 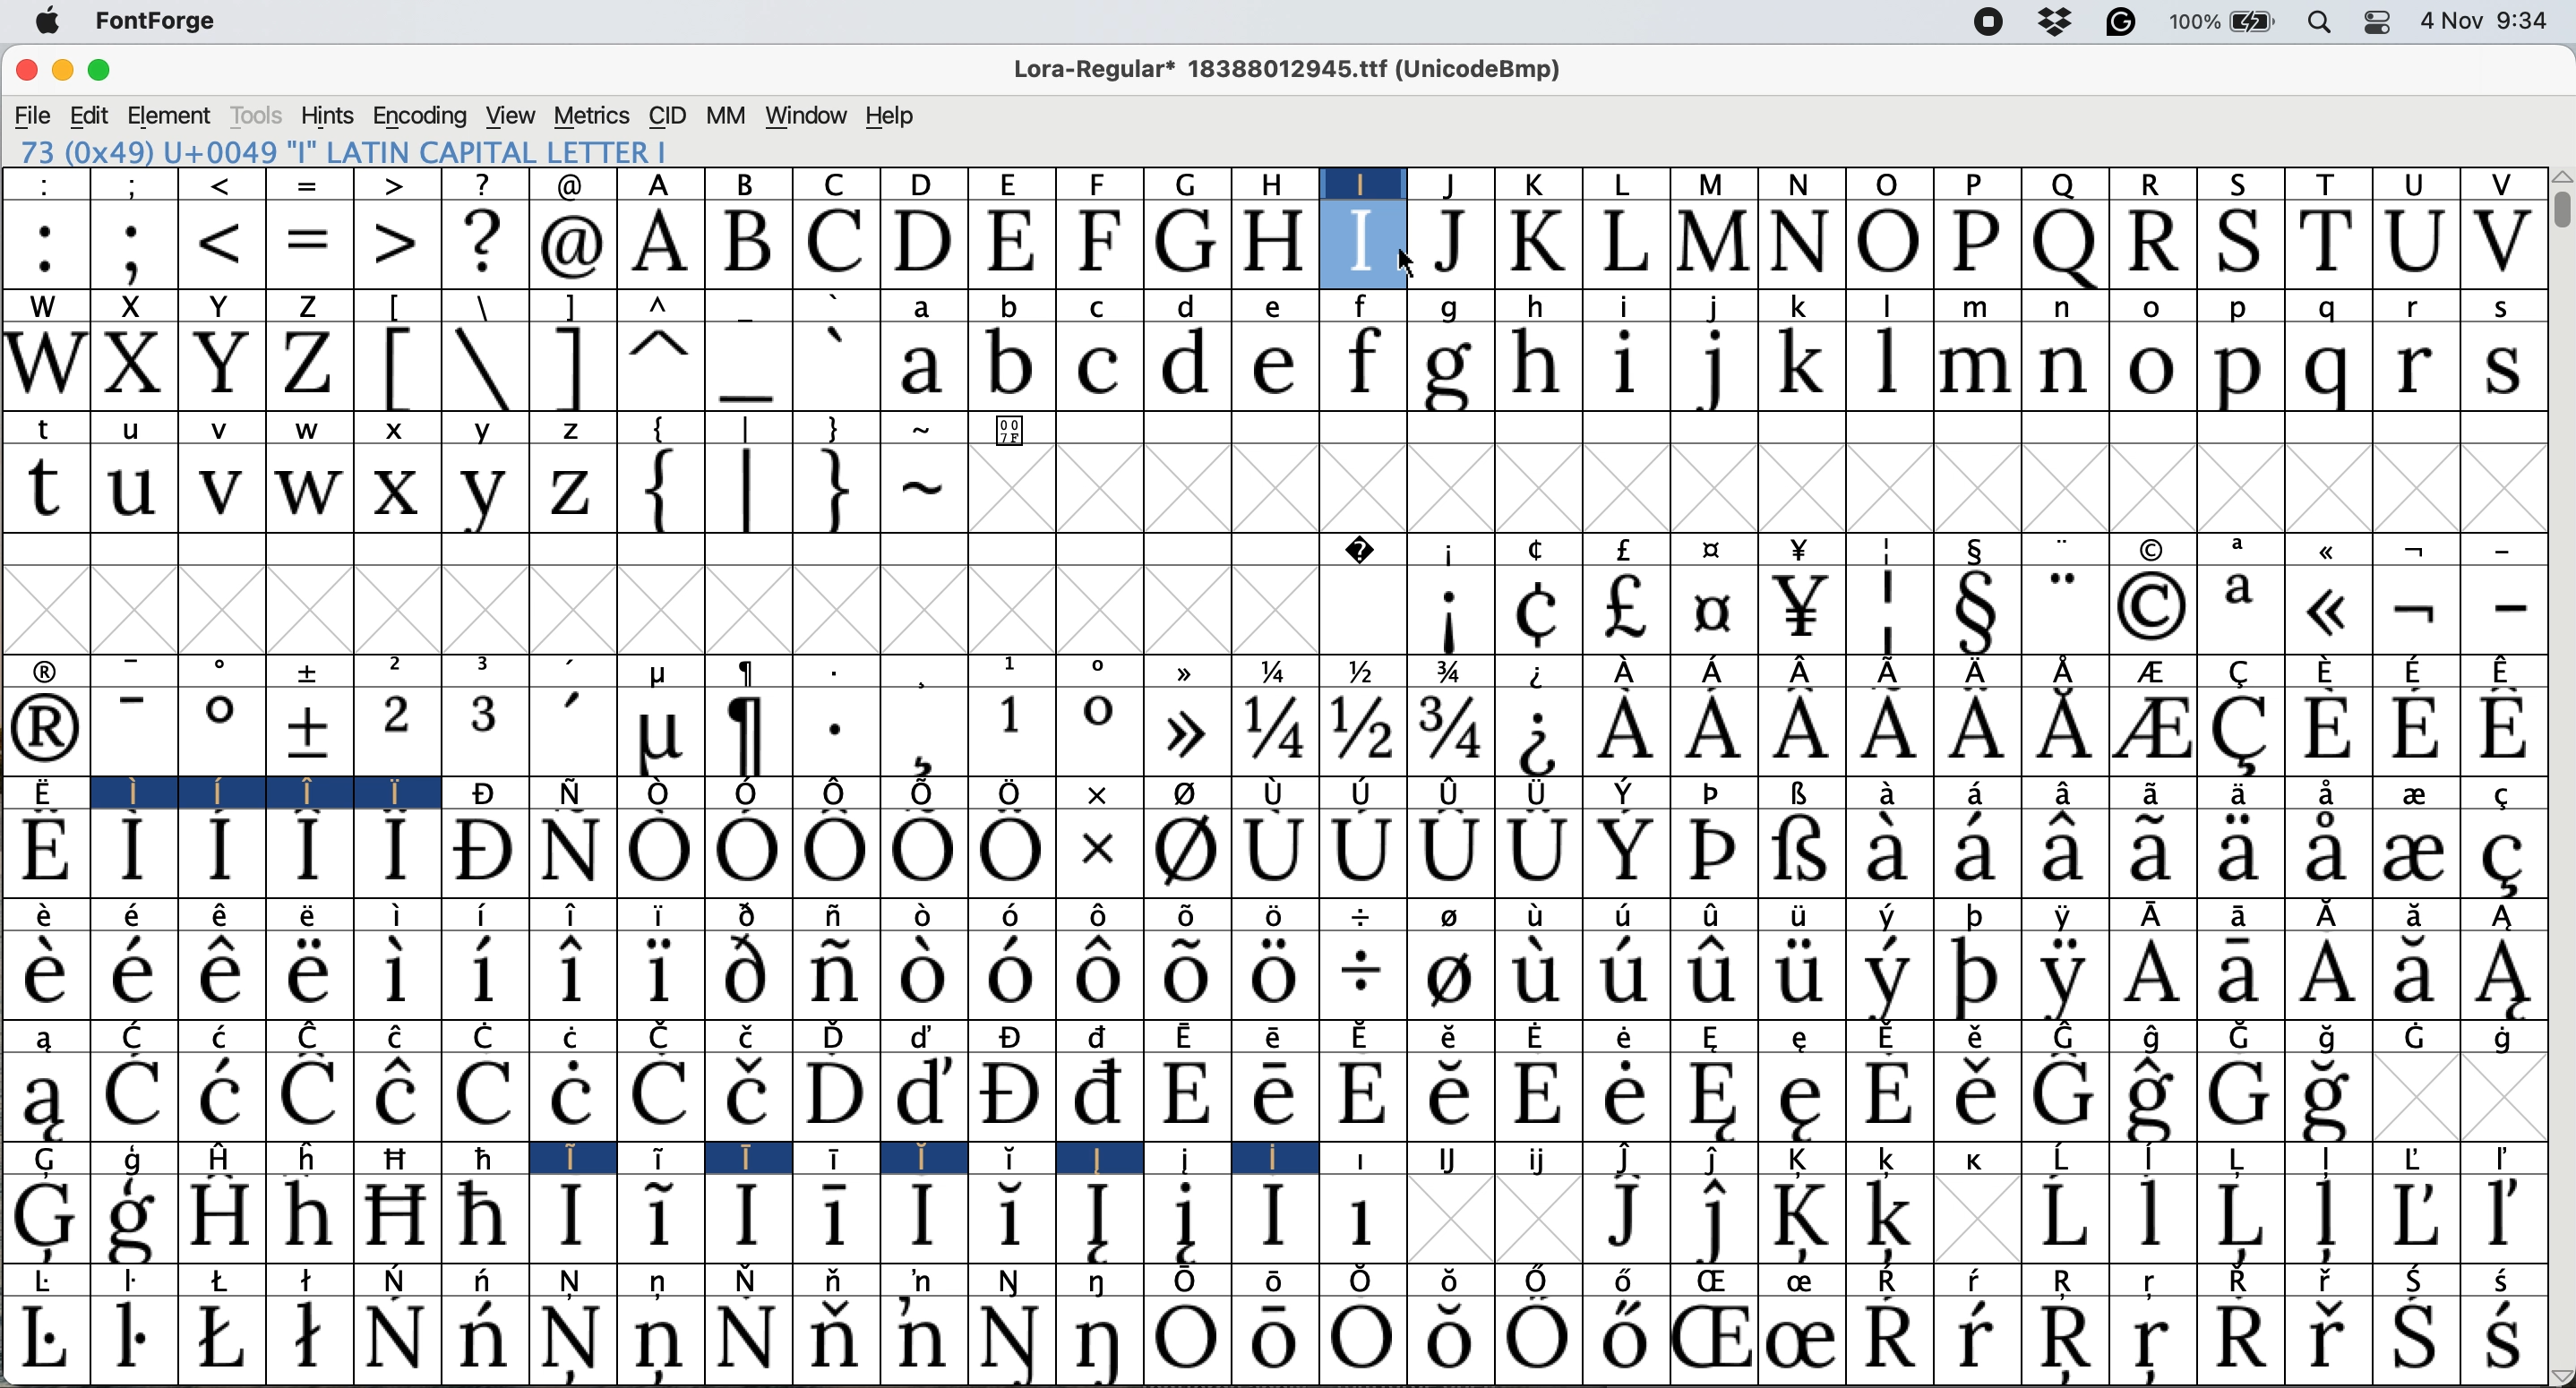 What do you see at coordinates (133, 1097) in the screenshot?
I see `Symbol` at bounding box center [133, 1097].